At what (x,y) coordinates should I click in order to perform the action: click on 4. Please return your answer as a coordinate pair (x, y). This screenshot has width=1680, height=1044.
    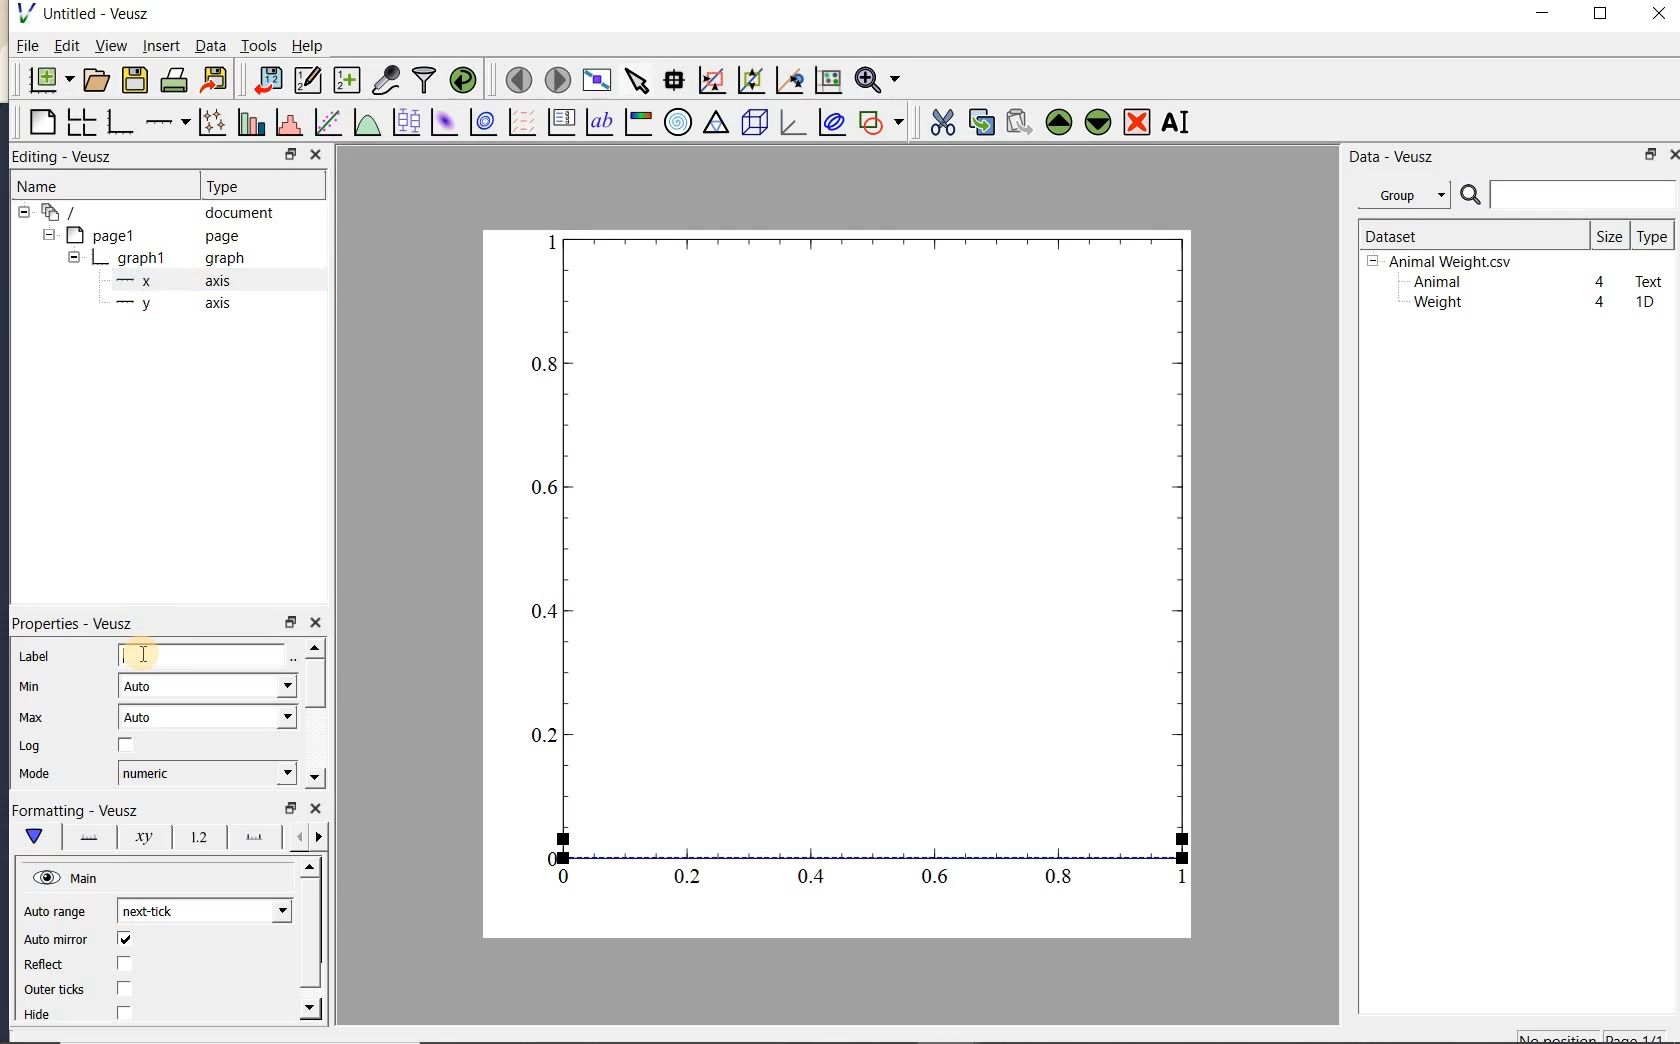
    Looking at the image, I should click on (1601, 303).